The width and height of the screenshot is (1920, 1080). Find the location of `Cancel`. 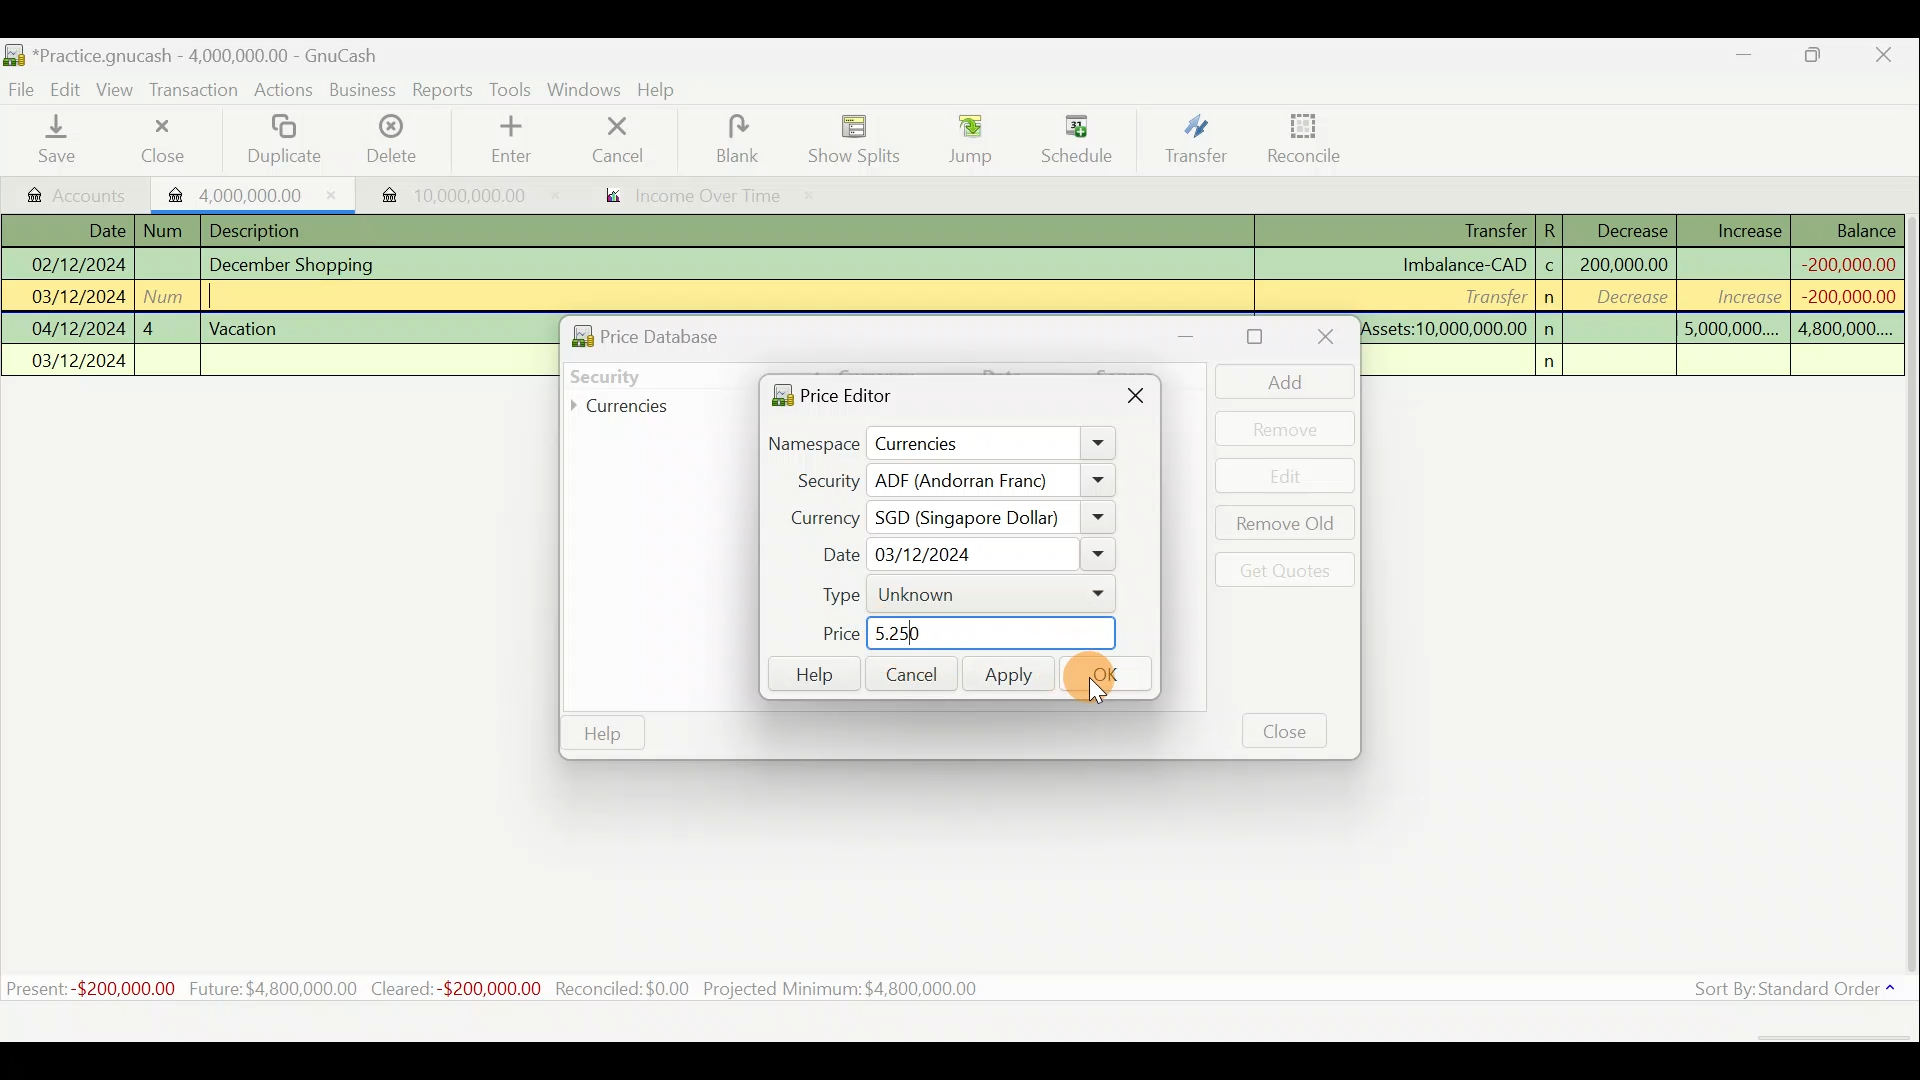

Cancel is located at coordinates (909, 672).